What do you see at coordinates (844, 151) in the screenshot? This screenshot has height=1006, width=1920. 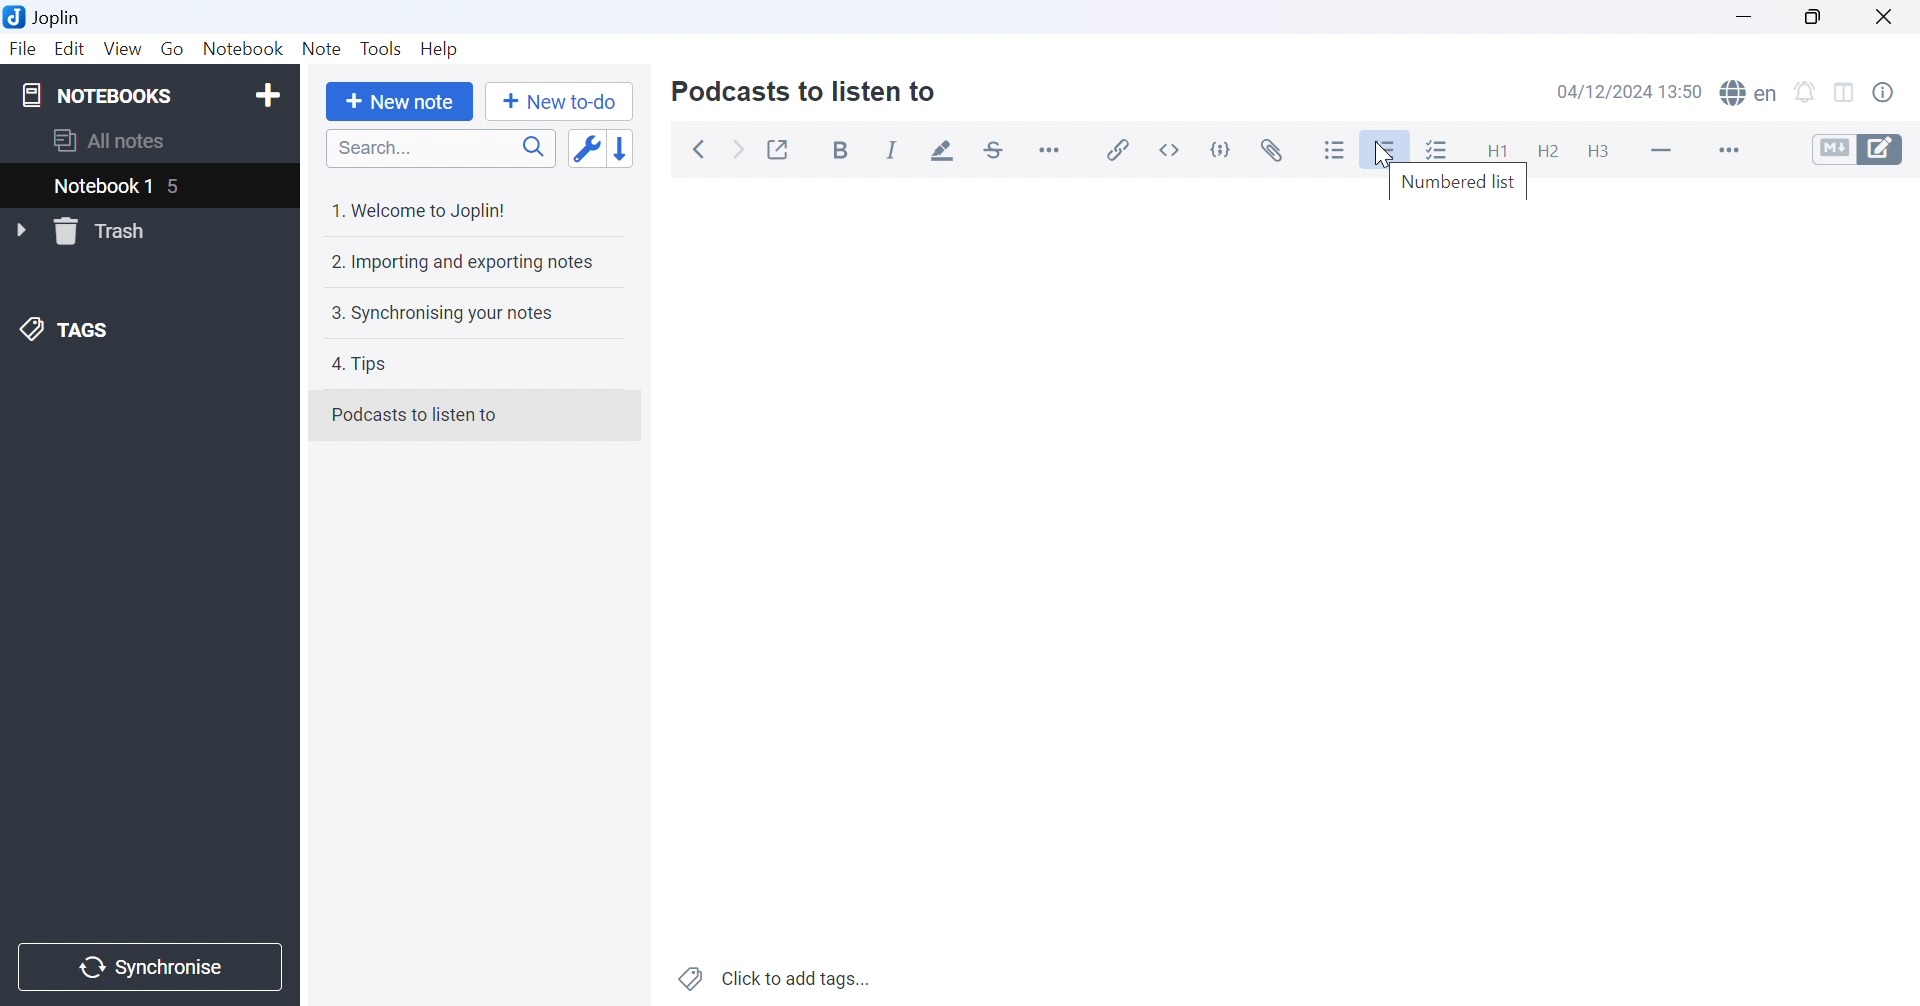 I see `Bold` at bounding box center [844, 151].